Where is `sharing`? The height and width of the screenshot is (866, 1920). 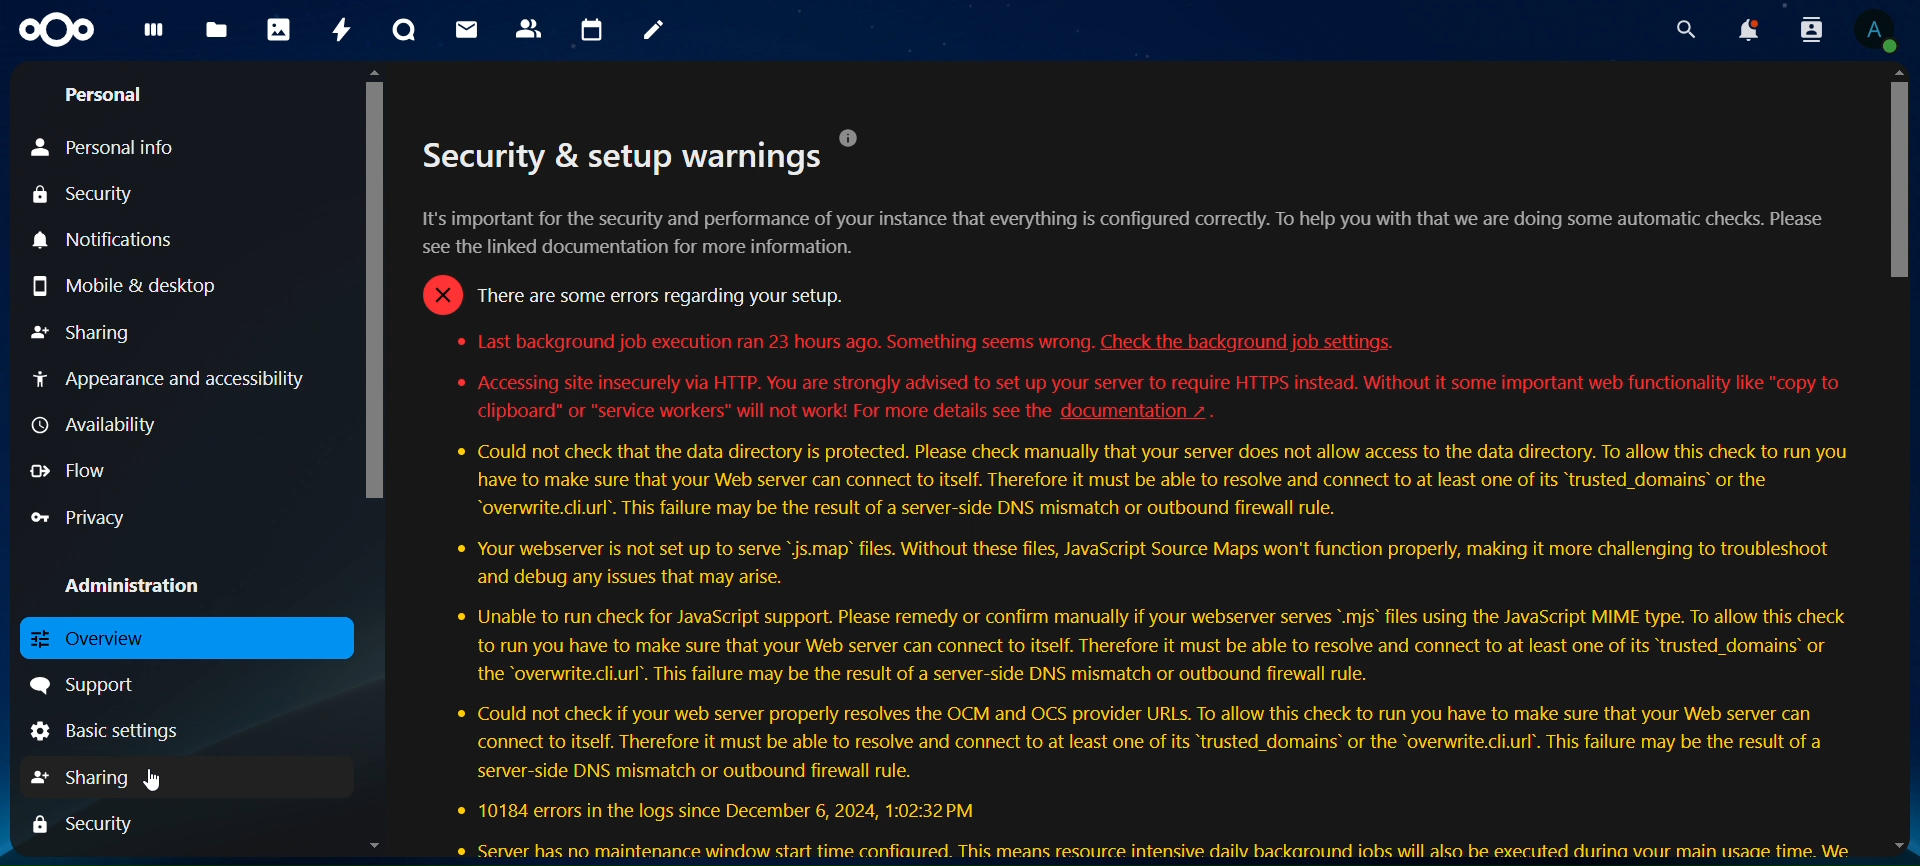 sharing is located at coordinates (91, 777).